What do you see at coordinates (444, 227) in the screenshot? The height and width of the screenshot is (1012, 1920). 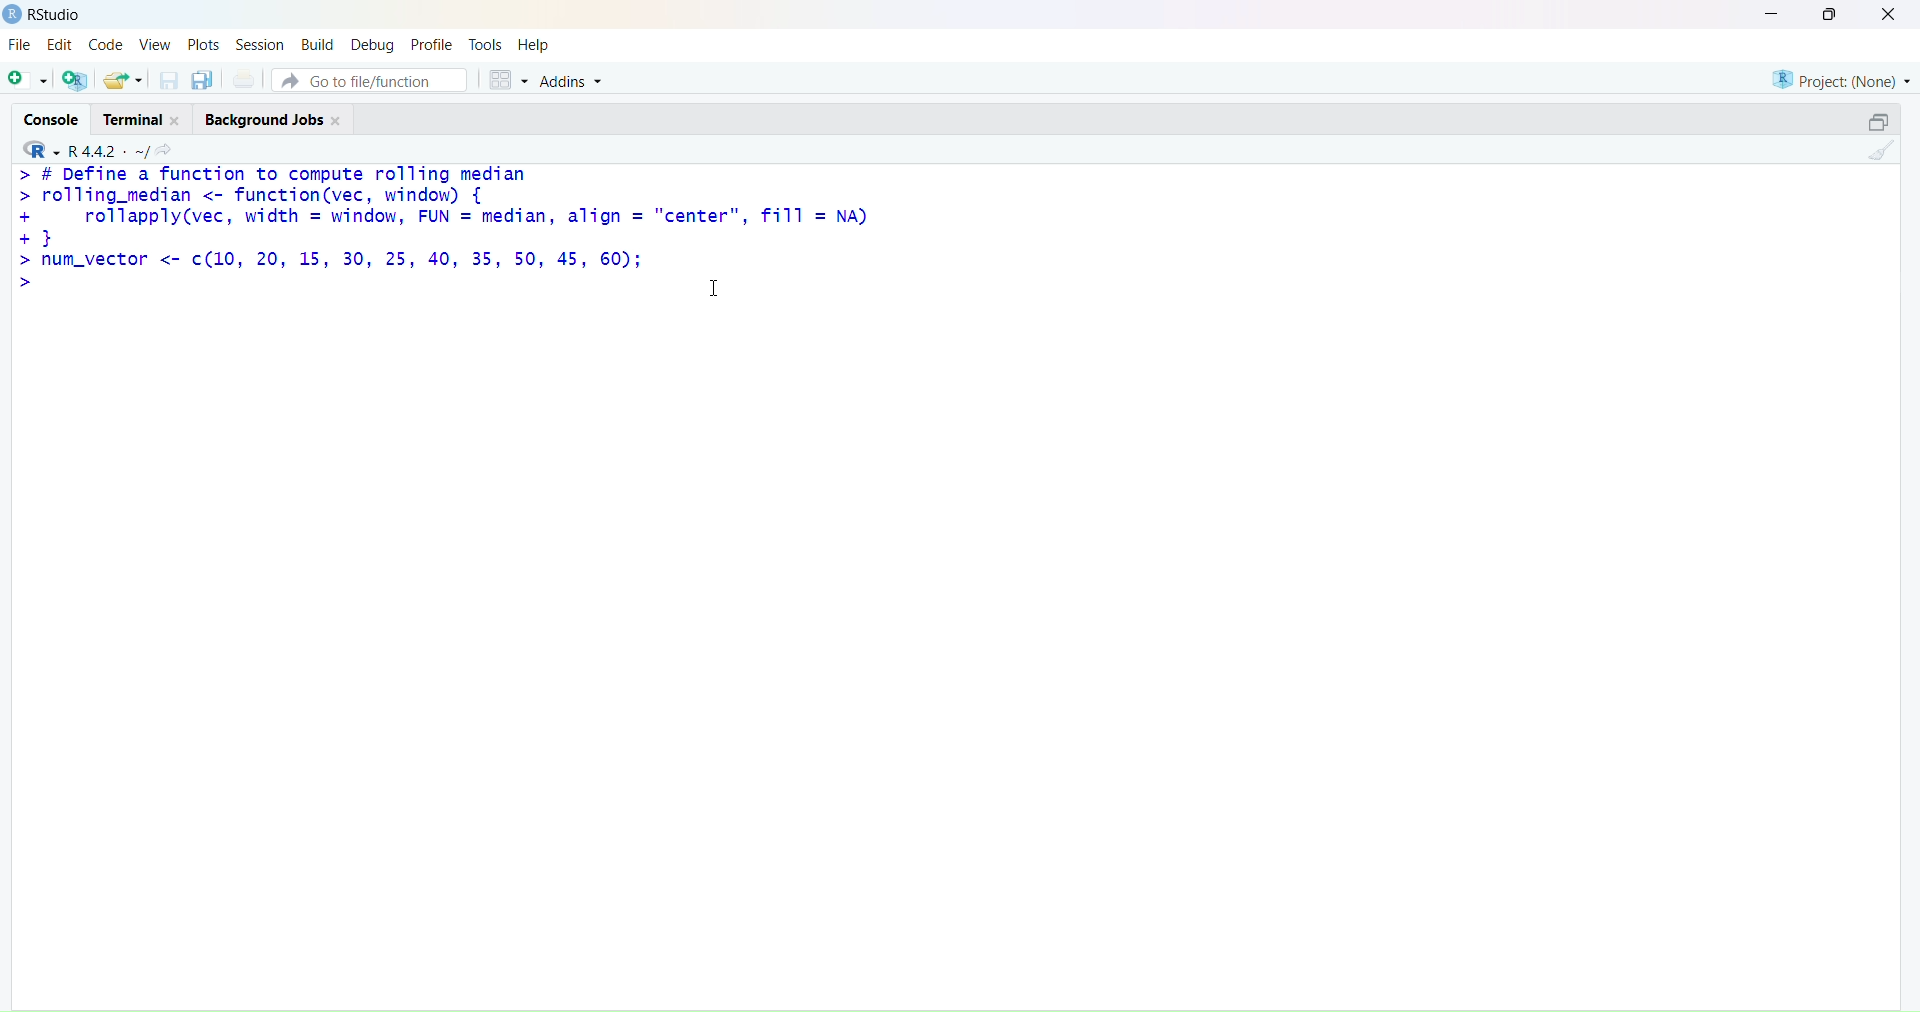 I see `> # Define a function to compute rolling median> rolling_median <- function(vec, window) {+ rollapply(vec, width = window, FUN = median, align = "center", fill = NA)+}> num_vector <- ¢(10, 20, 15, 30, 25, 40, 35, 50, 45, 60);>` at bounding box center [444, 227].